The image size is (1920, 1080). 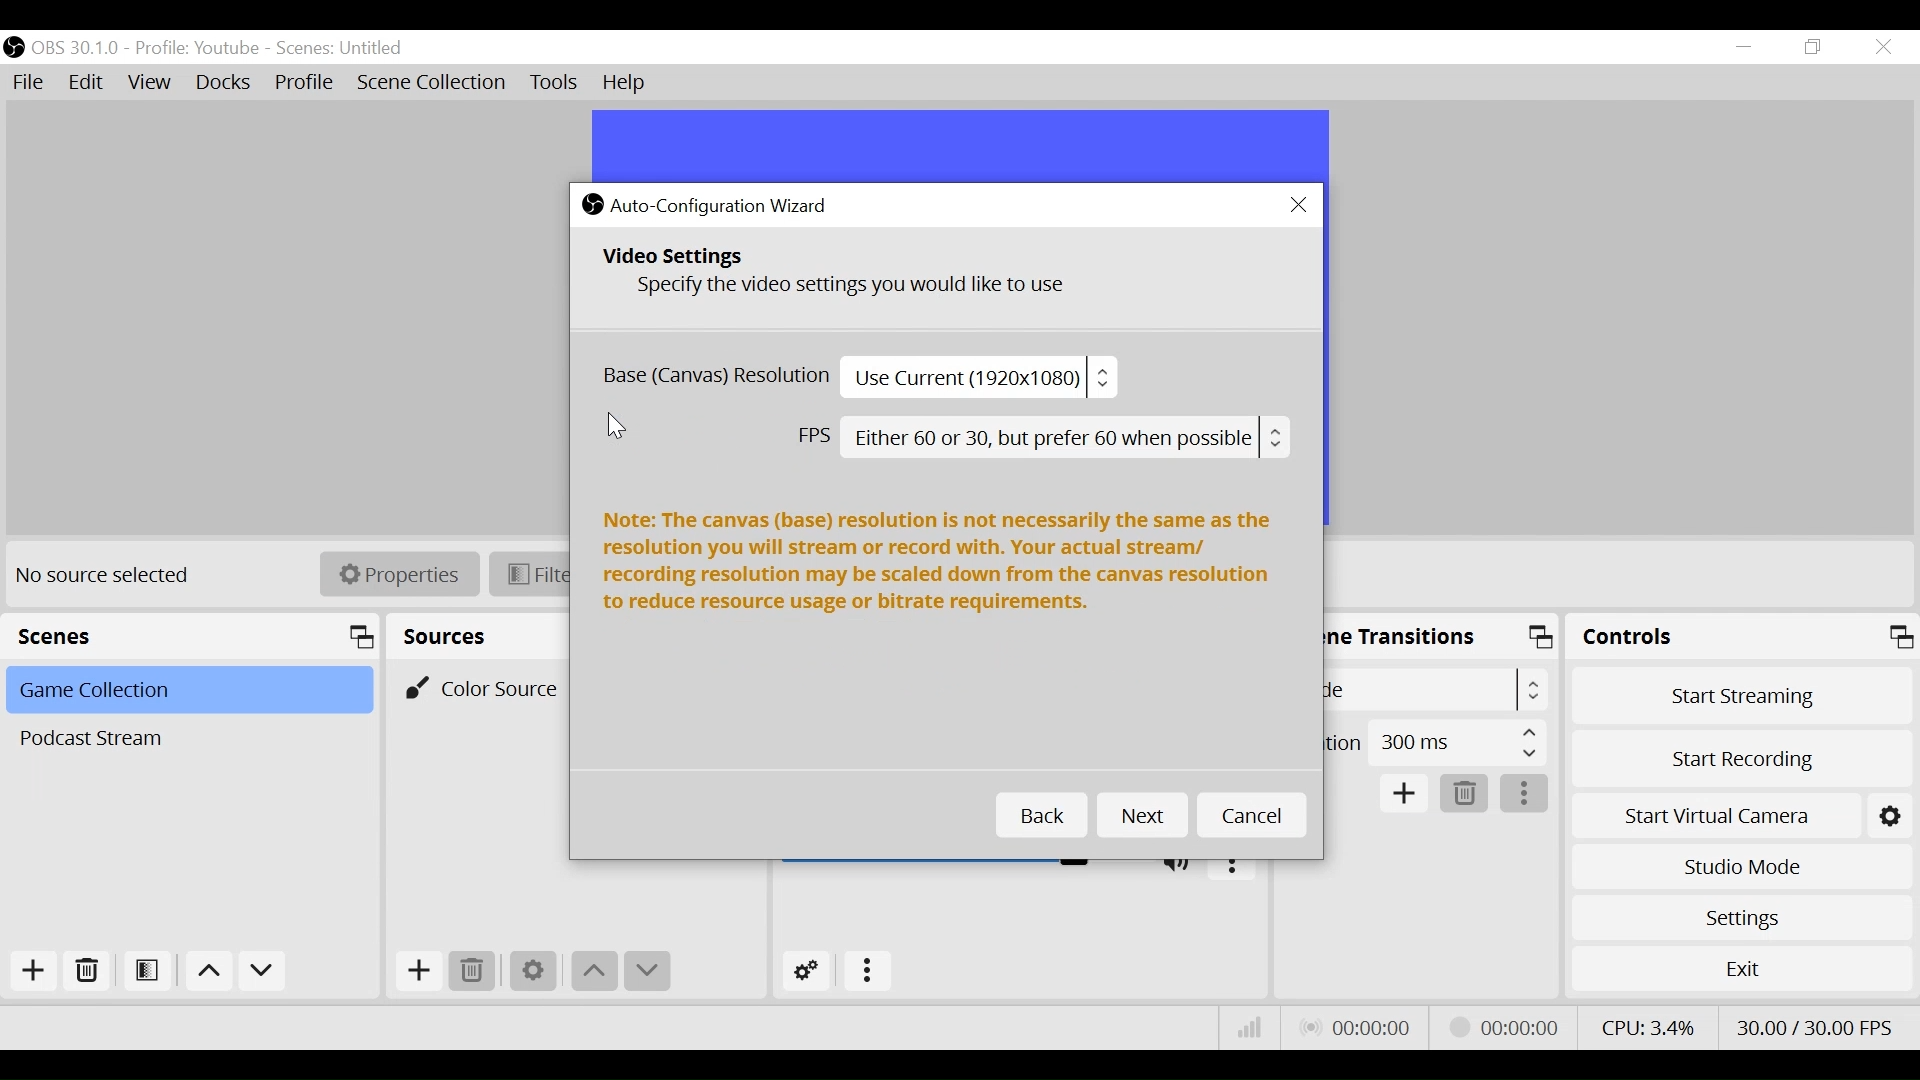 What do you see at coordinates (1251, 1028) in the screenshot?
I see `Bitrate` at bounding box center [1251, 1028].